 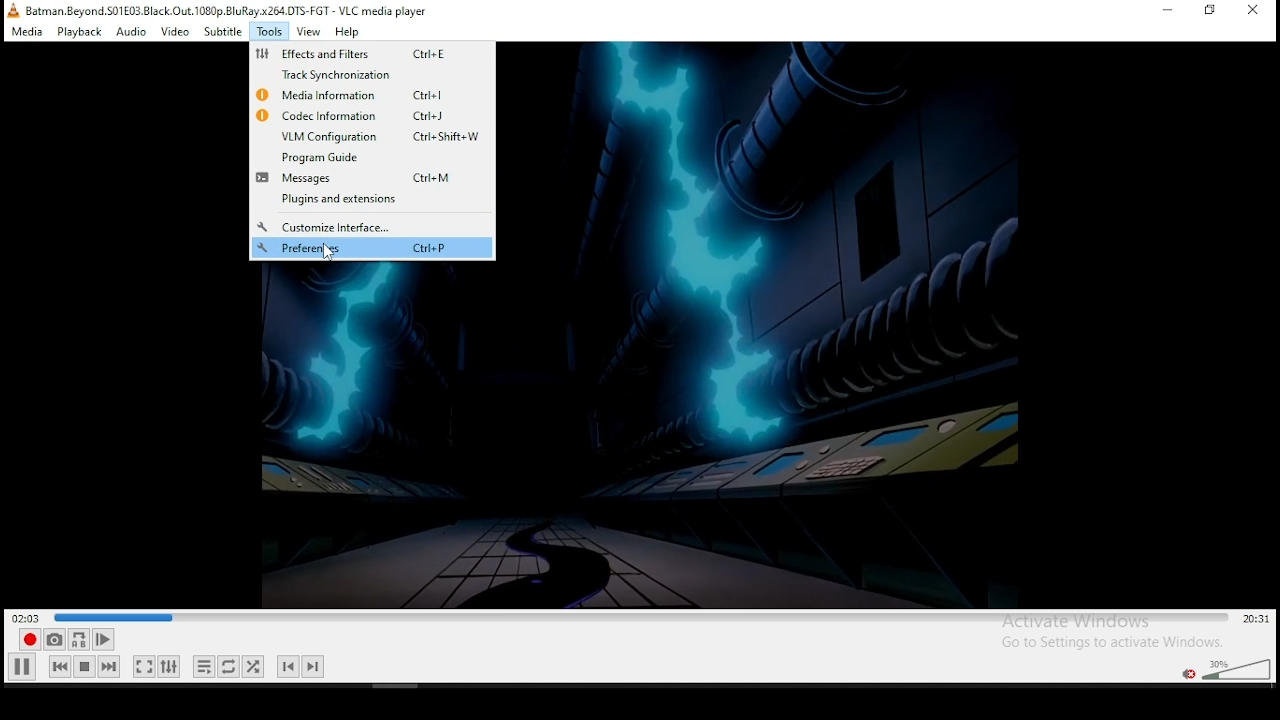 What do you see at coordinates (1167, 10) in the screenshot?
I see `minimize` at bounding box center [1167, 10].